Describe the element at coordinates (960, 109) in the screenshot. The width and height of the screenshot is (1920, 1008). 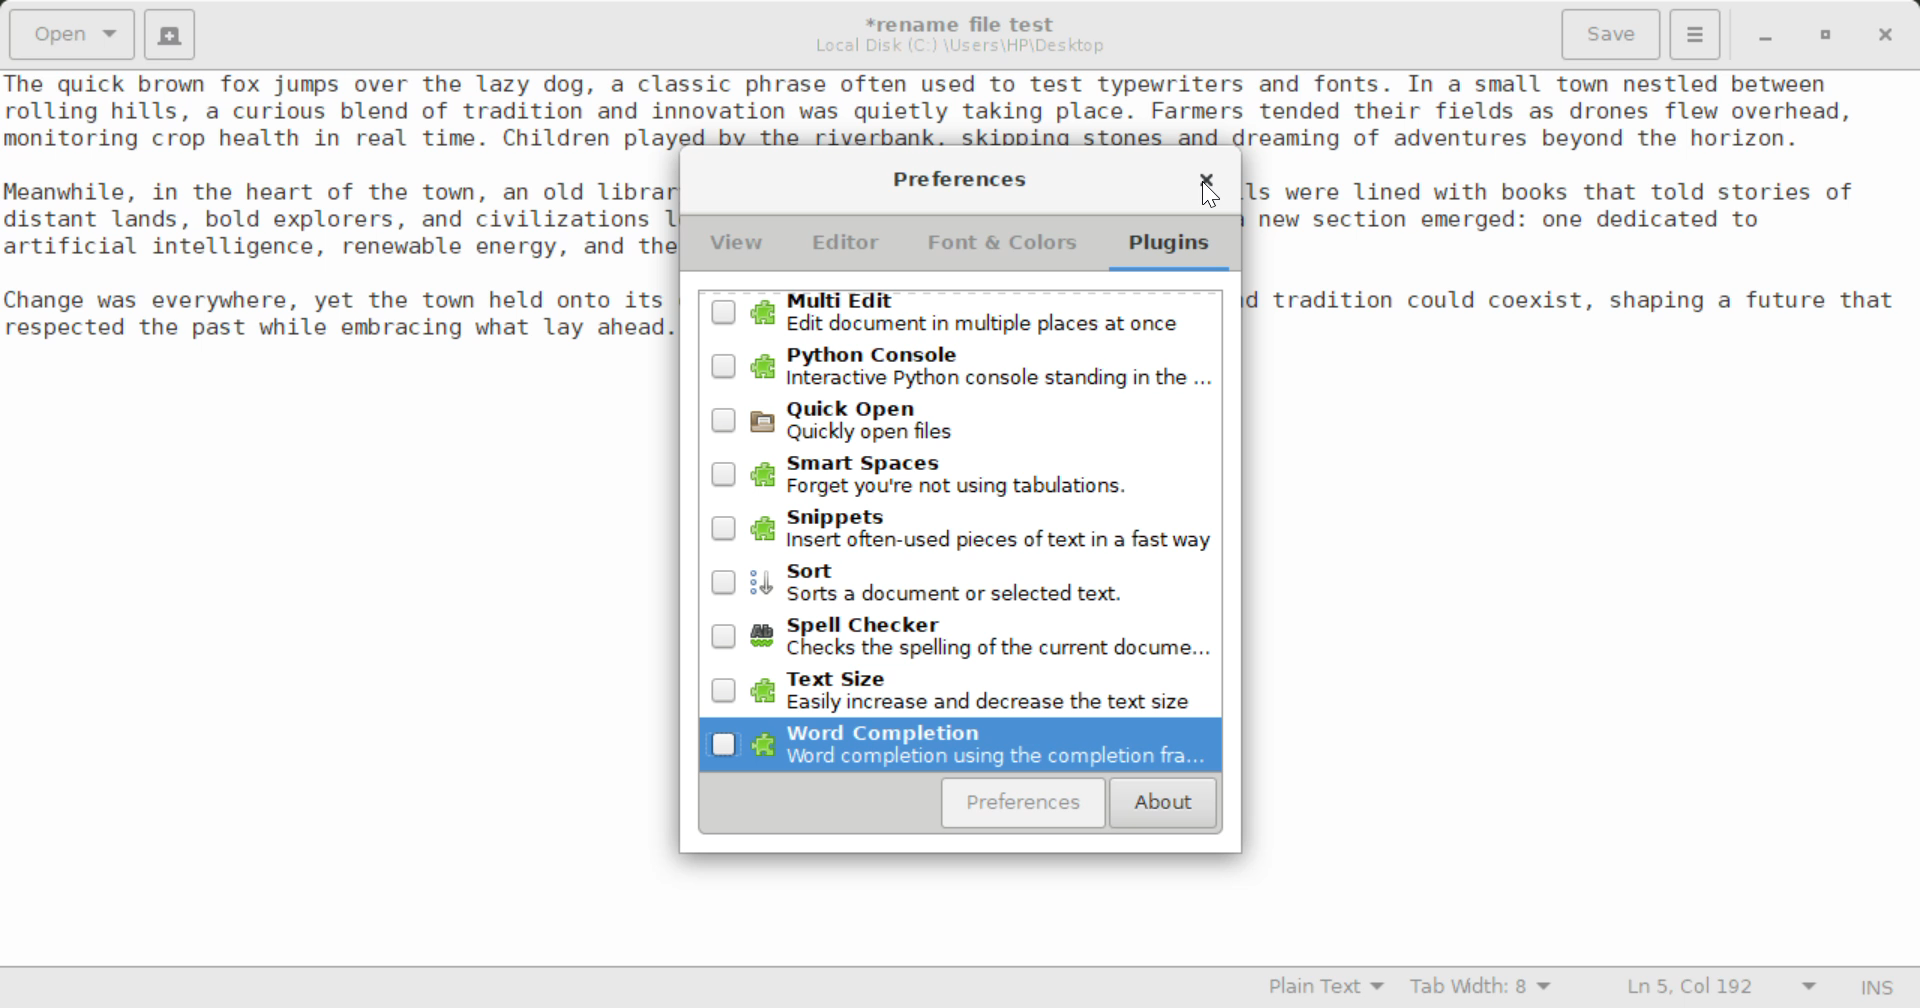
I see `Sample text about a charming town` at that location.